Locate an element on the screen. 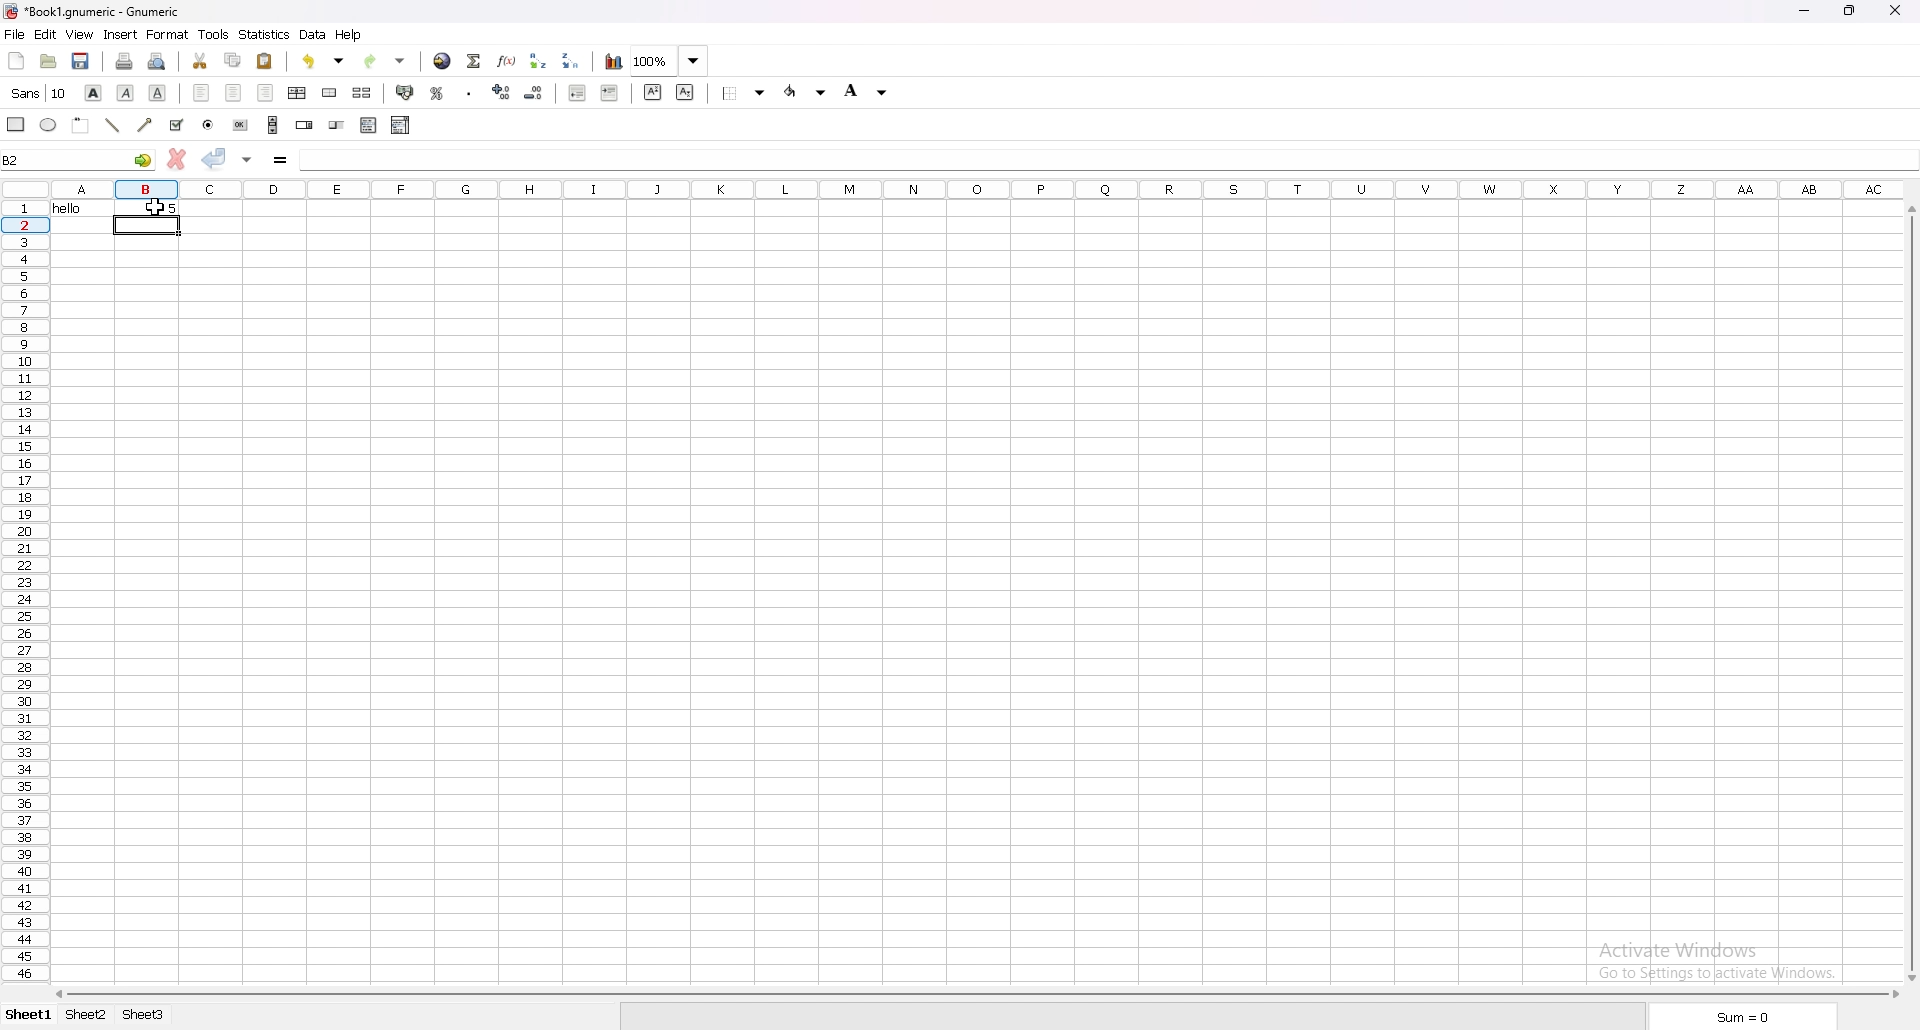 This screenshot has width=1920, height=1030. split merged is located at coordinates (363, 93).